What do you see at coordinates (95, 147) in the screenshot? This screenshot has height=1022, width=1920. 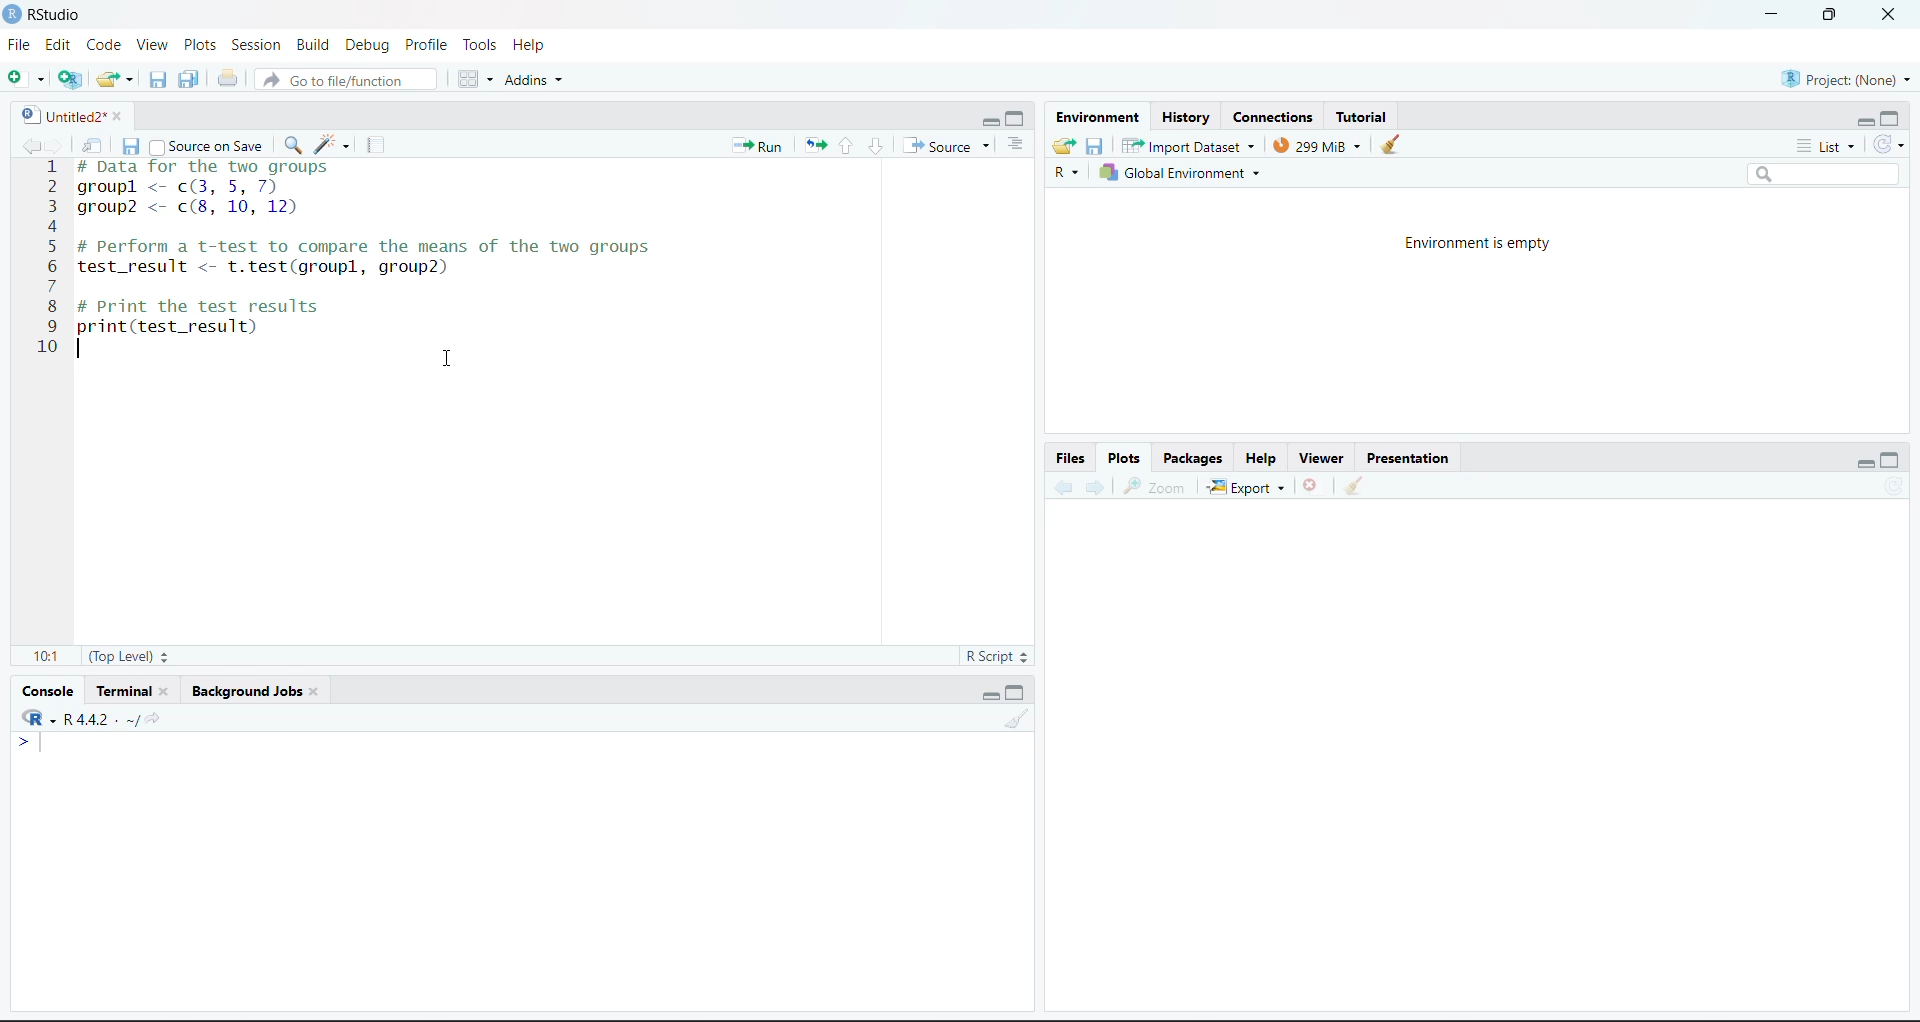 I see `show in new window` at bounding box center [95, 147].